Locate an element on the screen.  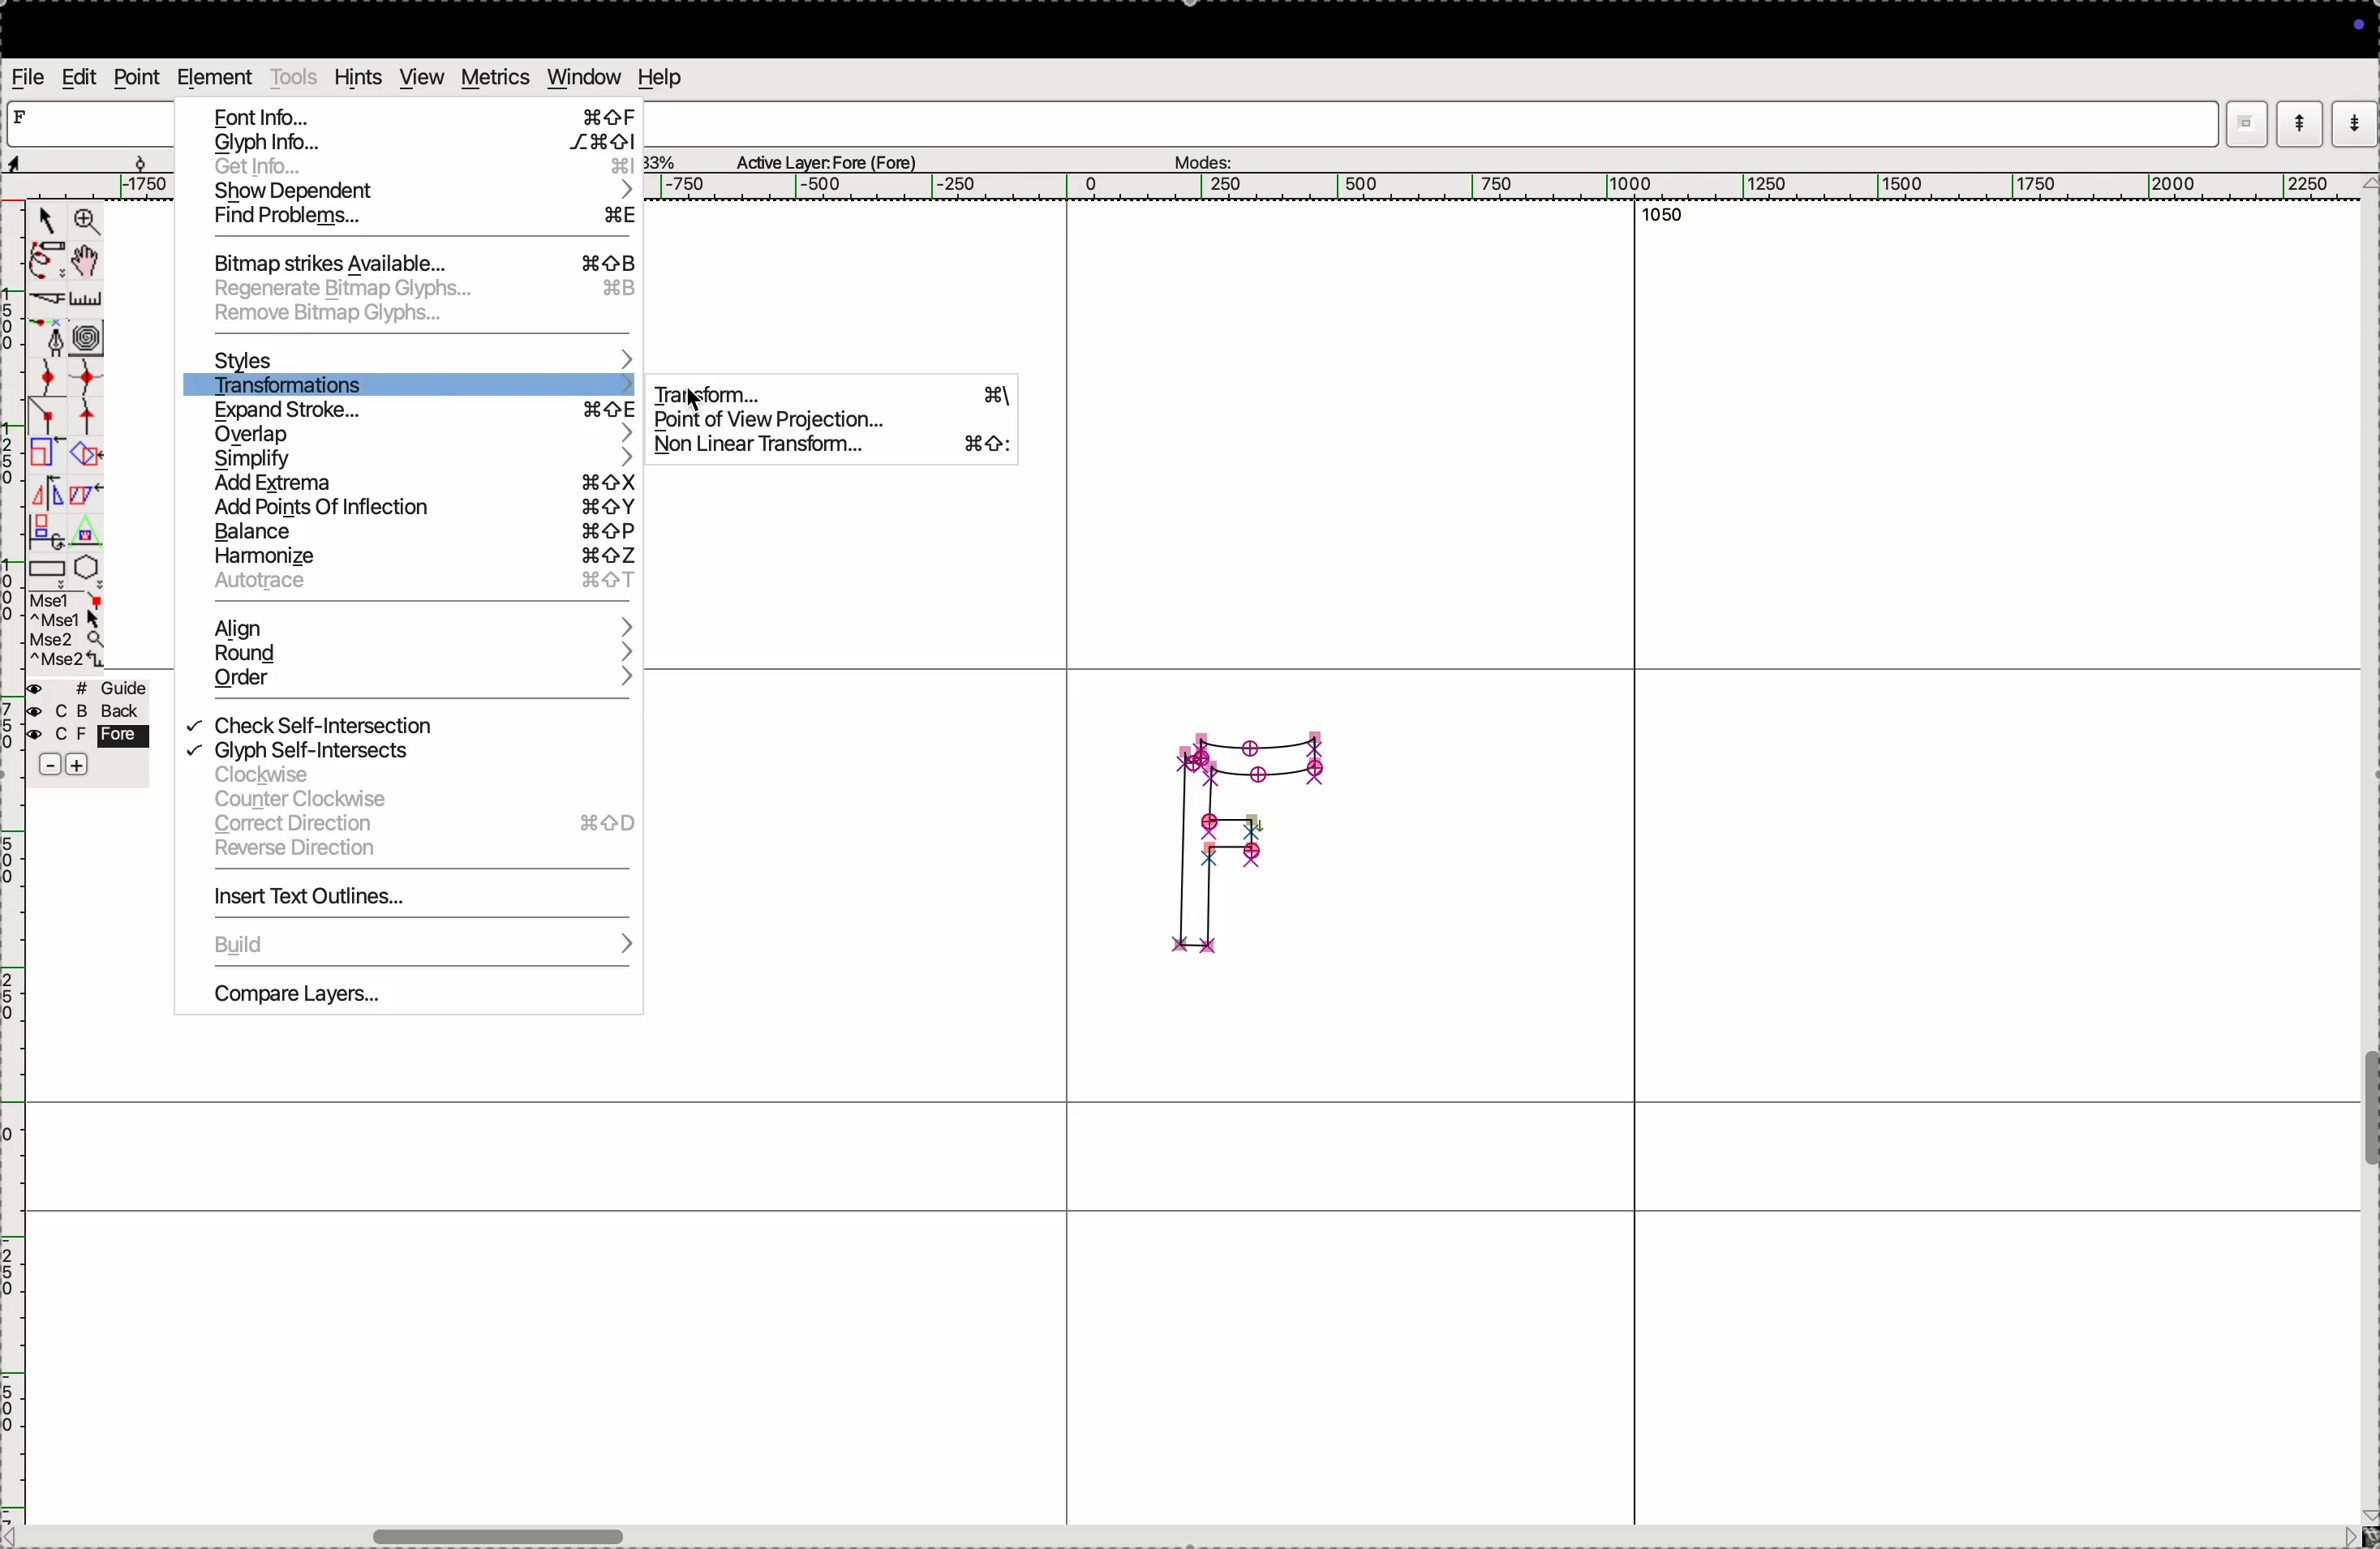
toogle is located at coordinates (540, 1532).